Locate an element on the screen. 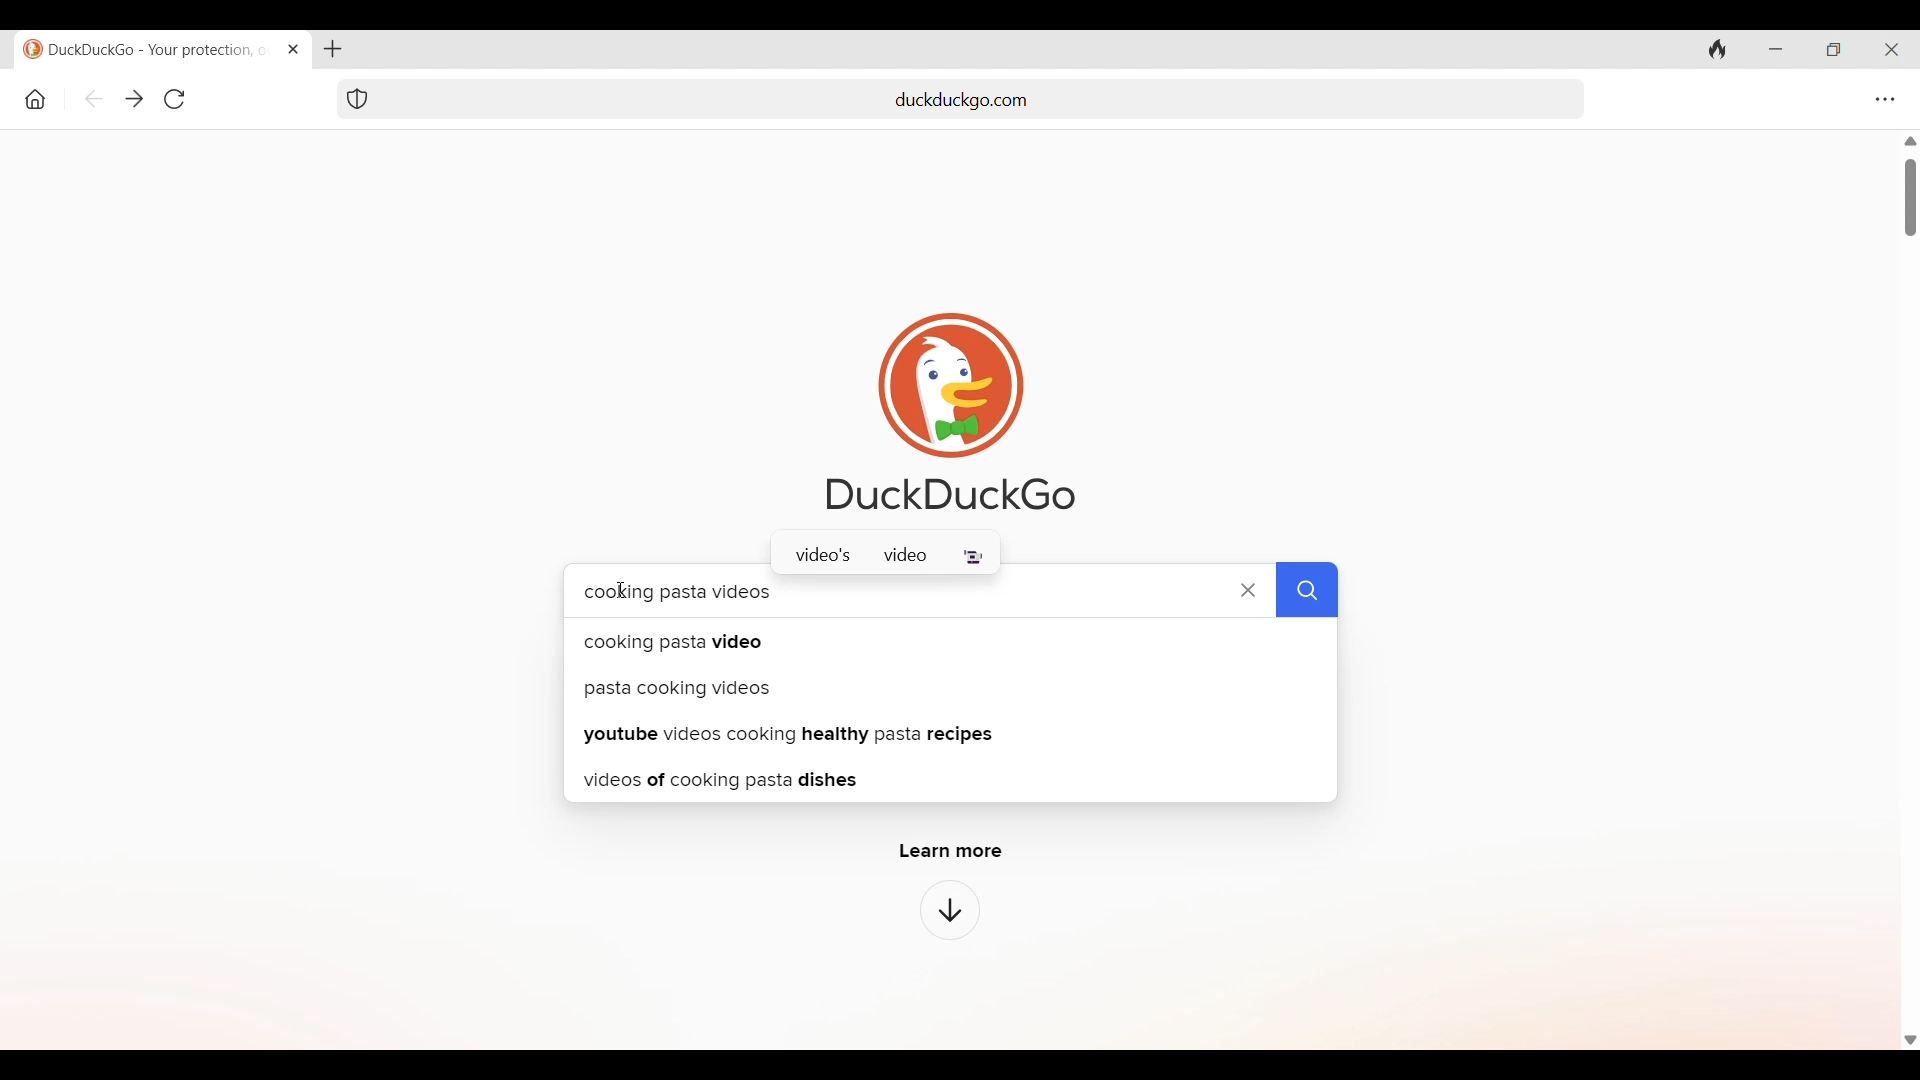 Image resolution: width=1920 pixels, height=1080 pixels. Pasta cooking videos is located at coordinates (946, 686).